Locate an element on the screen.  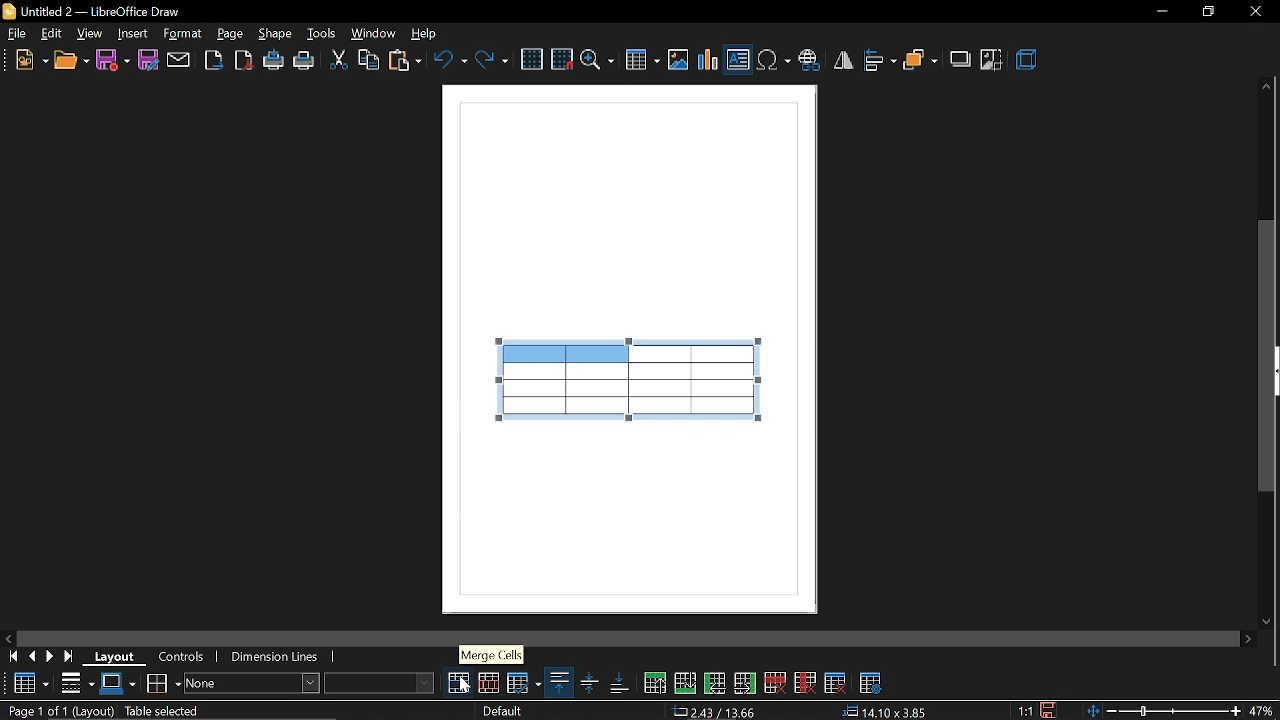
shape is located at coordinates (276, 33).